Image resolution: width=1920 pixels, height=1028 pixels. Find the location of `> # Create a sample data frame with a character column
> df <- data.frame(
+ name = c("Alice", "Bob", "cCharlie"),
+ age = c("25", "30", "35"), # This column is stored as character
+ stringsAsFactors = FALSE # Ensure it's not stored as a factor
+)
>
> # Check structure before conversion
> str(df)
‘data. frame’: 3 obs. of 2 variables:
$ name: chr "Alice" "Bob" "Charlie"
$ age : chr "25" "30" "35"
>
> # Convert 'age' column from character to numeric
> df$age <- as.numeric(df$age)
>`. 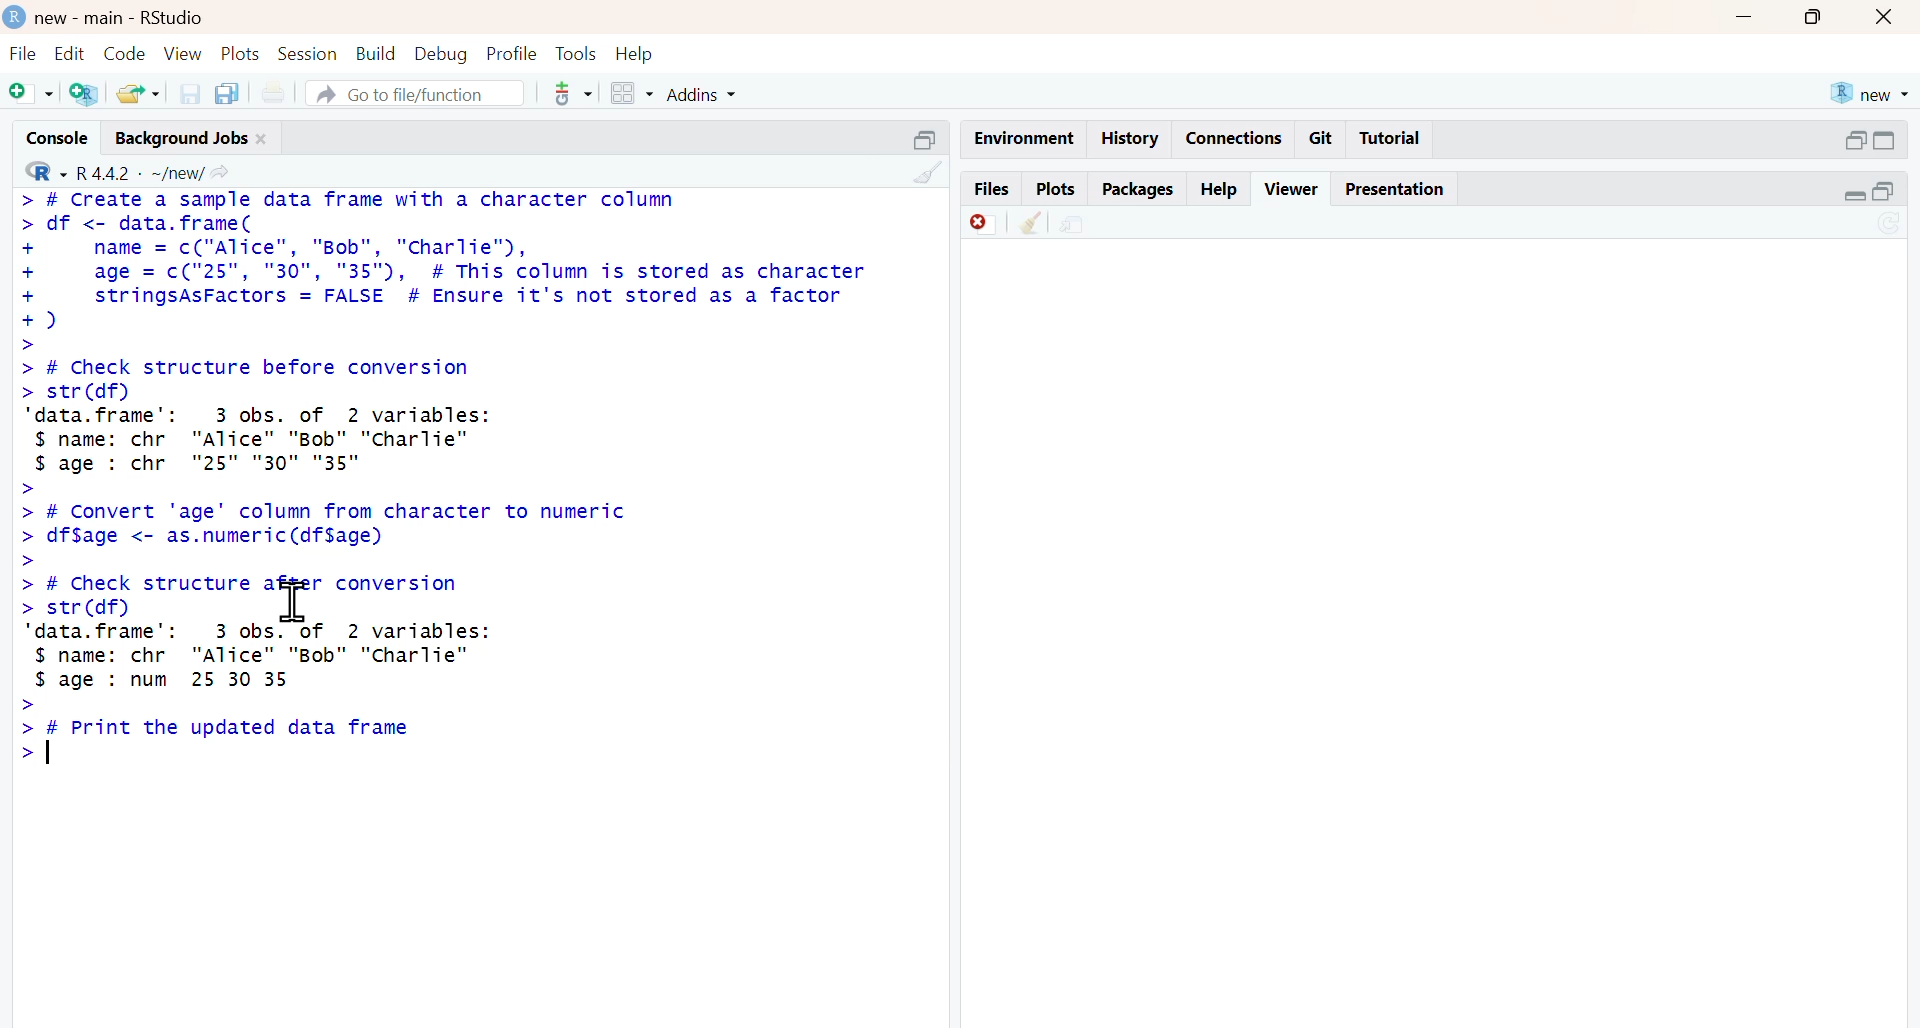

> # Create a sample data frame with a character column
> df <- data.frame(
+ name = c("Alice", "Bob", "cCharlie"),
+ age = c("25", "30", "35"), # This column is stored as character
+ stringsAsFactors = FALSE # Ensure it's not stored as a factor
+)
>
> # Check structure before conversion
> str(df)
‘data. frame’: 3 obs. of 2 variables:
$ name: chr "Alice" "Bob" "Charlie"
$ age : chr "25" "30" "35"
>
> # Convert 'age' column from character to numeric
> df$age <- as.numeric(df$age)
> is located at coordinates (444, 377).